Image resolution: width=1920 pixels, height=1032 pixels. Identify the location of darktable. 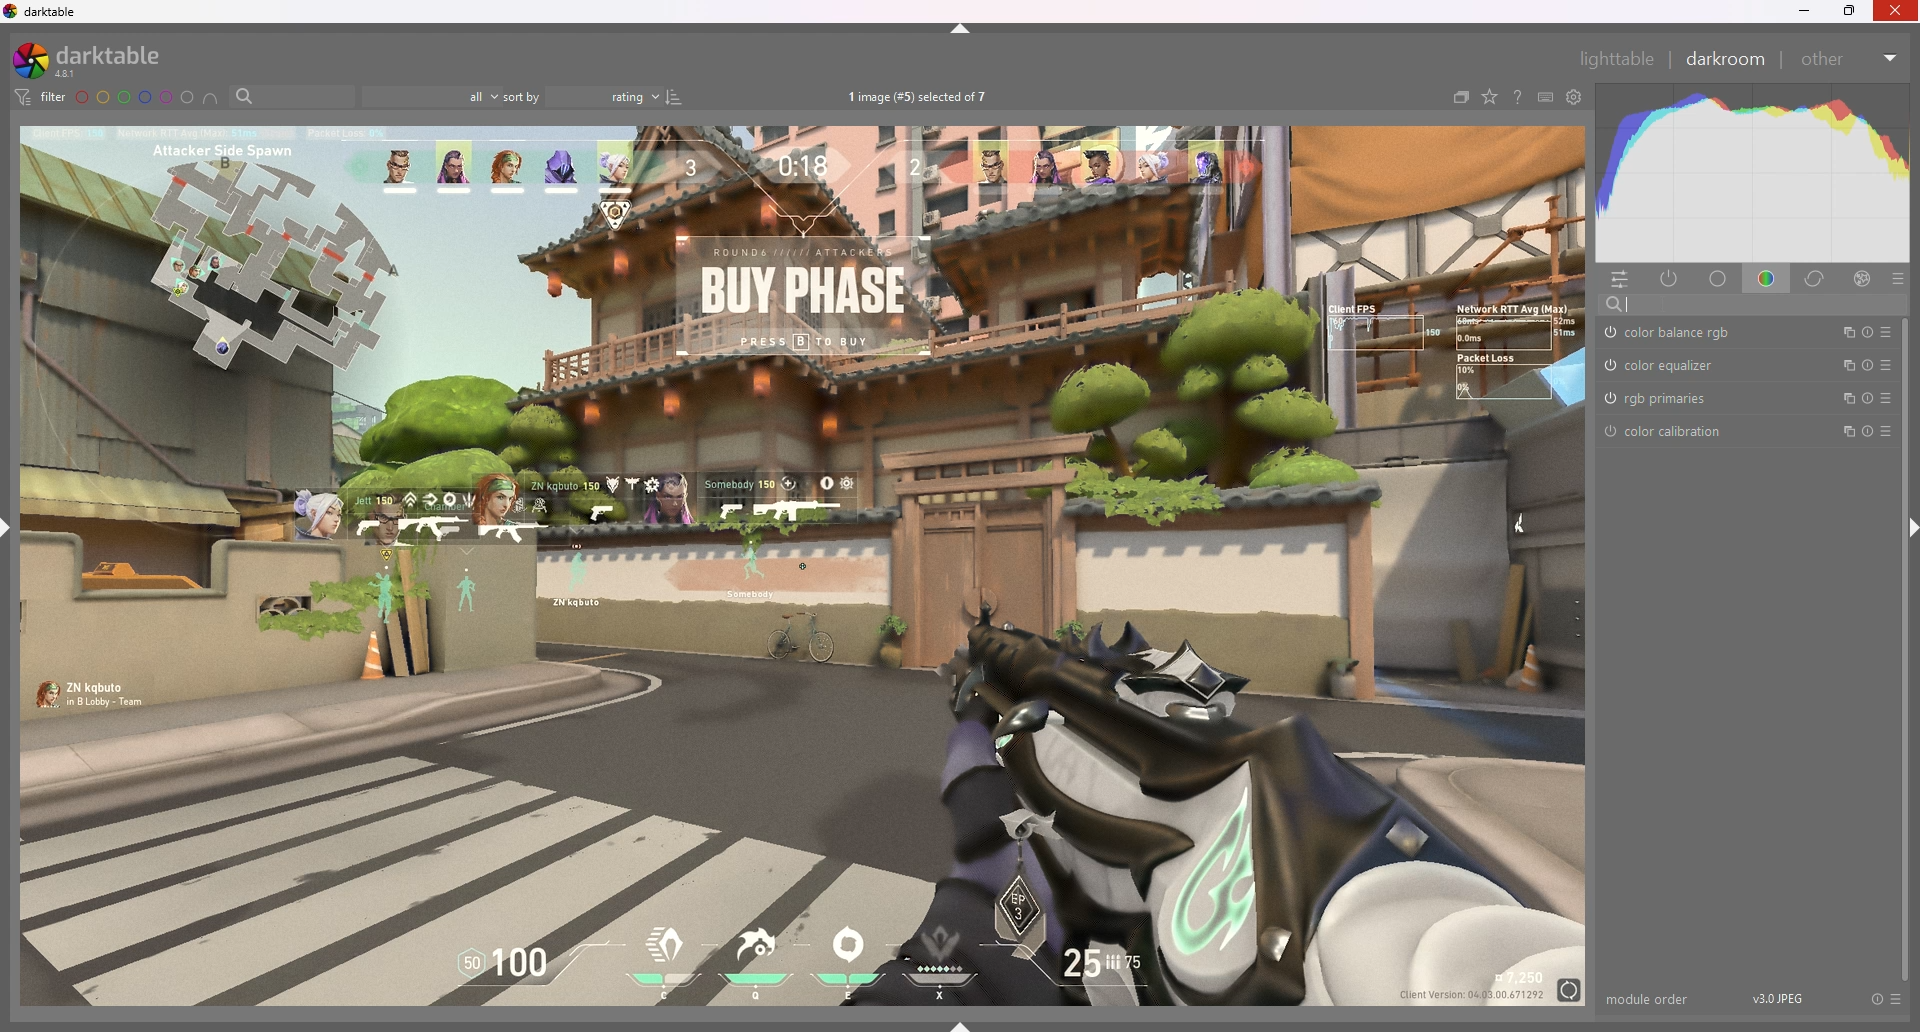
(44, 12).